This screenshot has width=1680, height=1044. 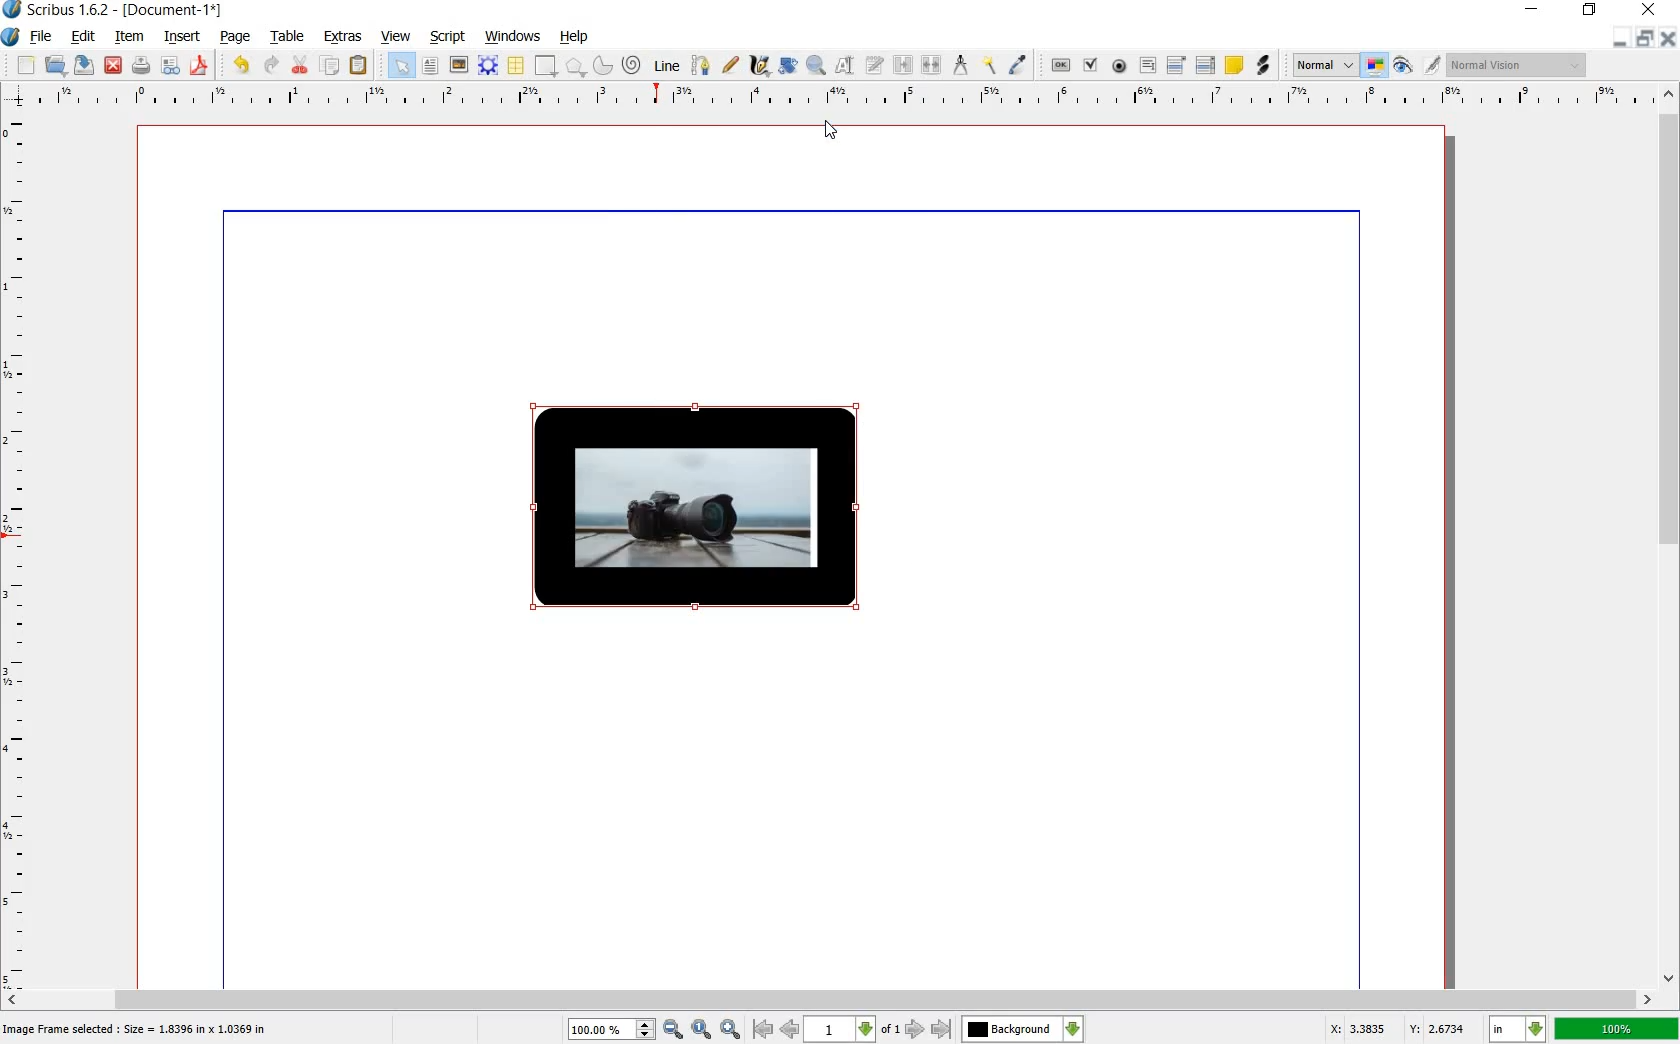 What do you see at coordinates (485, 64) in the screenshot?
I see `render frame` at bounding box center [485, 64].